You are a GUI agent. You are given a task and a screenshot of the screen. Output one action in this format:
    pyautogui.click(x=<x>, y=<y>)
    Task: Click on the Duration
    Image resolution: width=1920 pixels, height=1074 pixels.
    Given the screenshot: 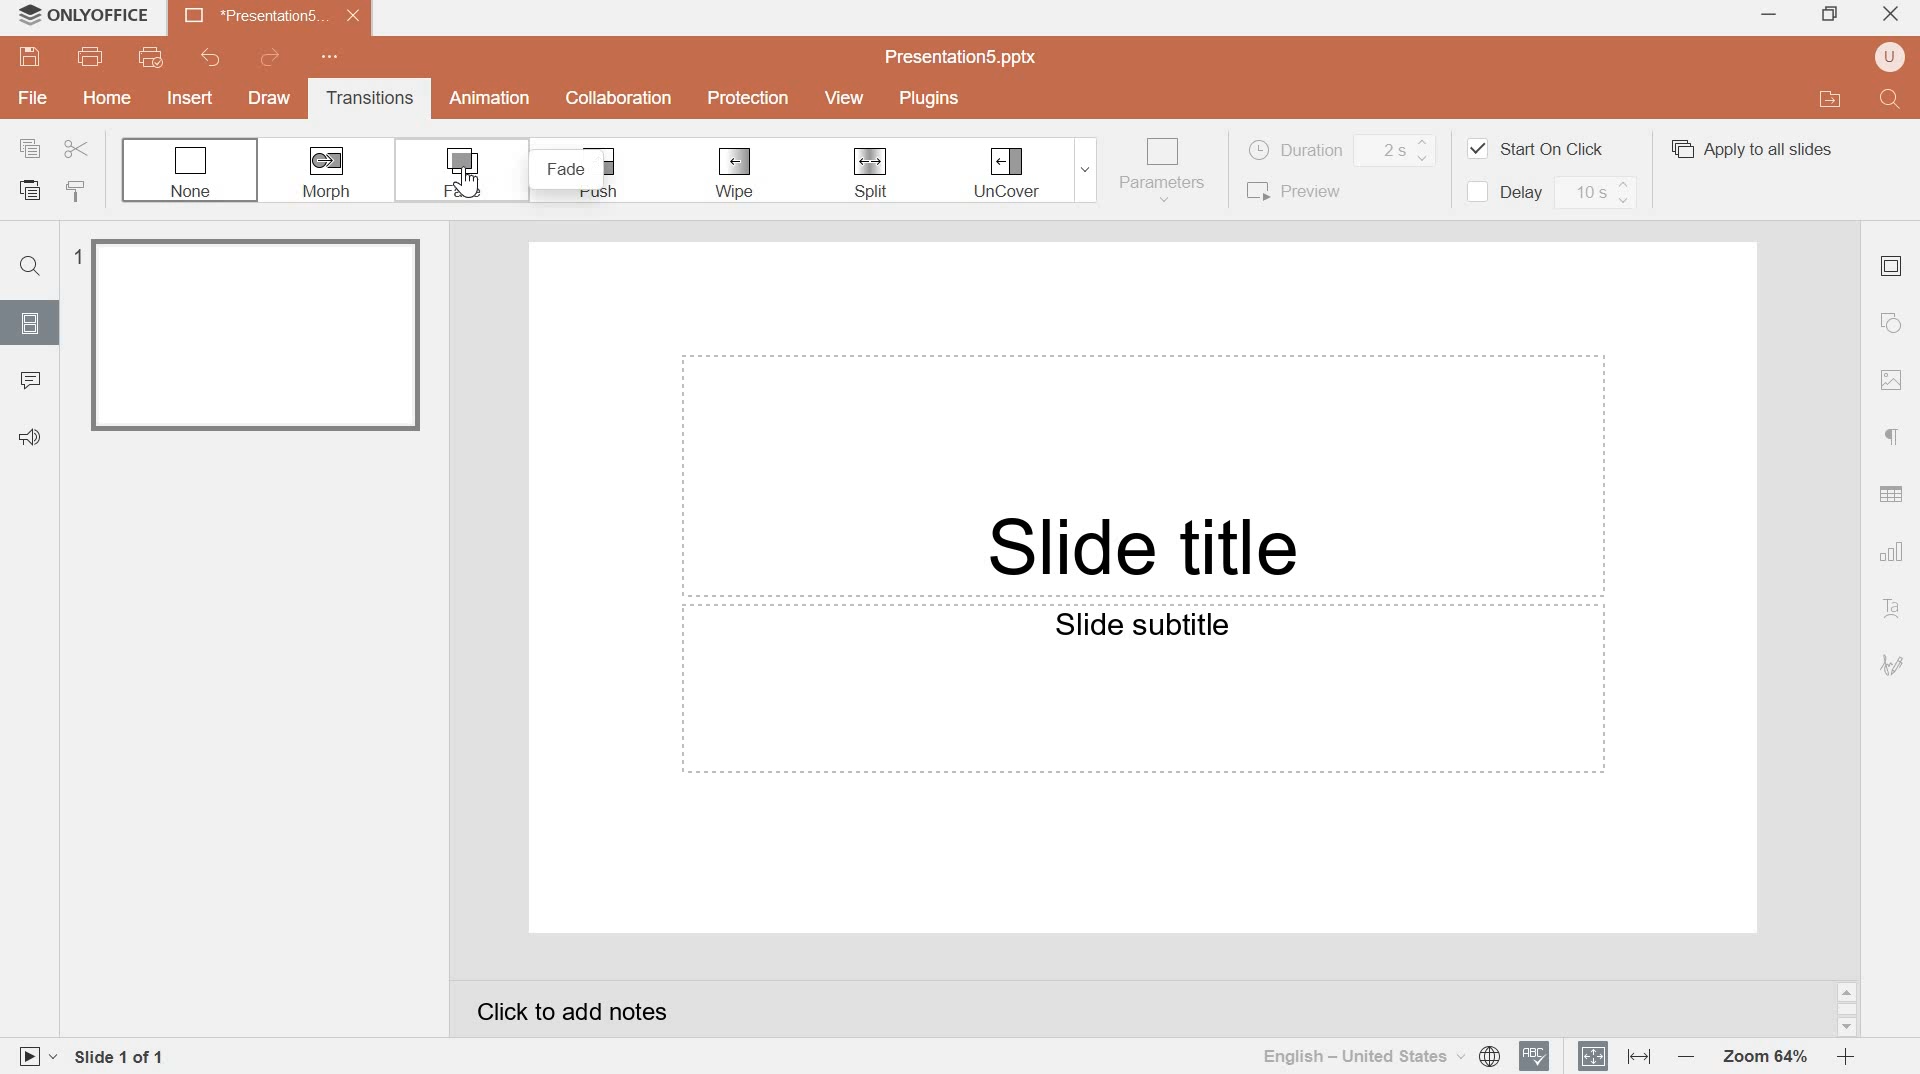 What is the action you would take?
    pyautogui.click(x=1343, y=151)
    